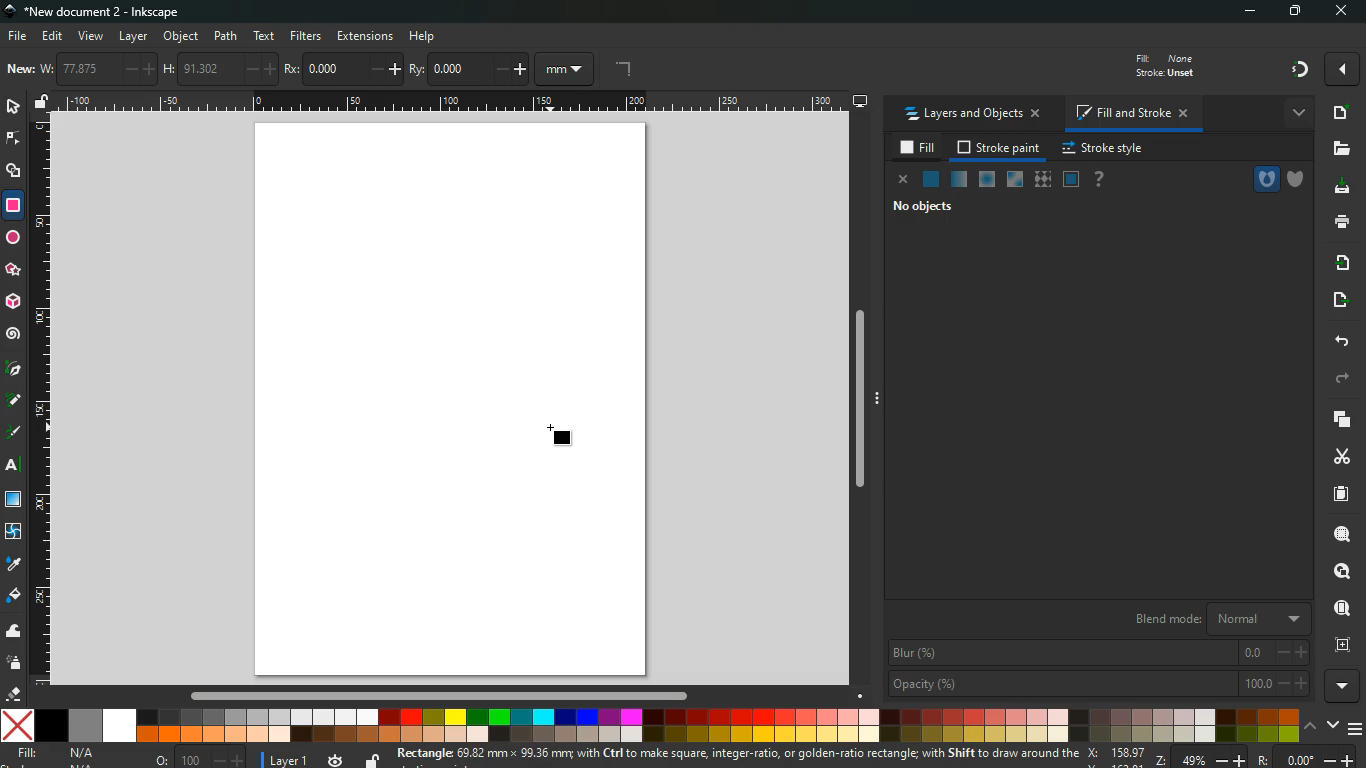 The width and height of the screenshot is (1366, 768). I want to click on close, so click(1343, 12).